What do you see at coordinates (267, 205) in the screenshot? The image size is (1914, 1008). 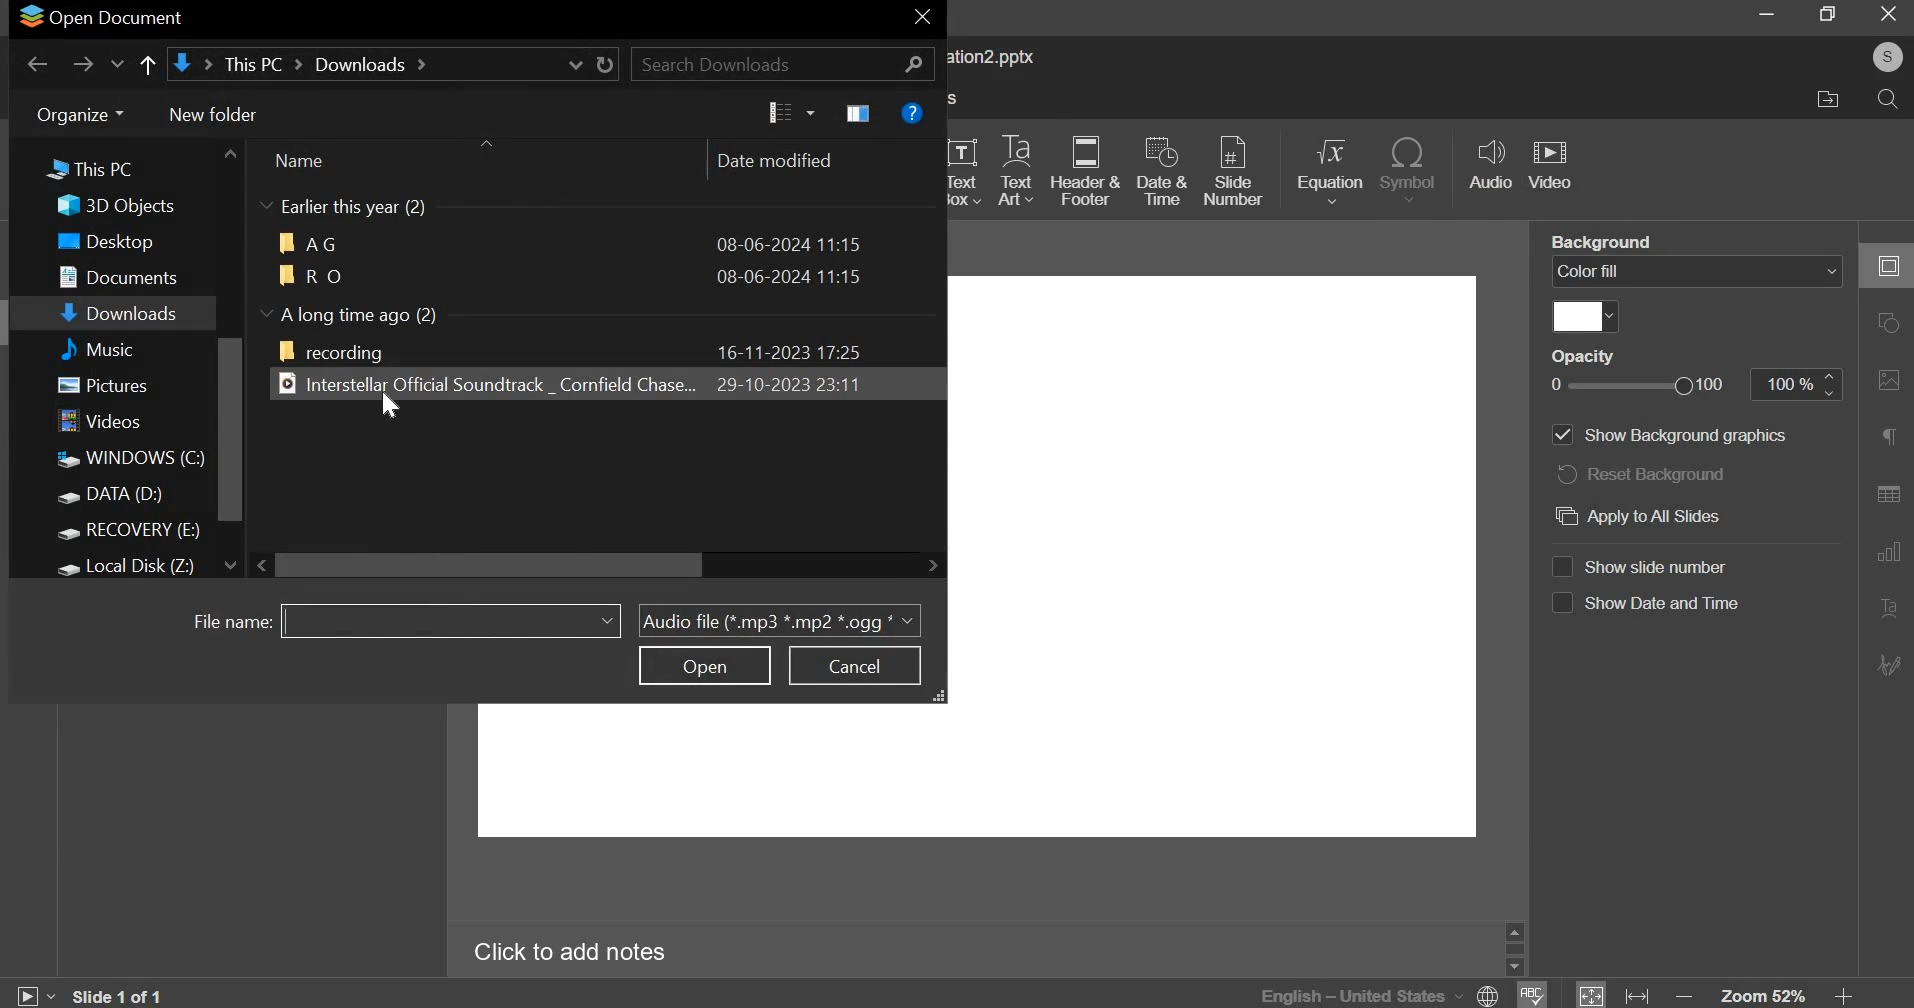 I see `show/hide` at bounding box center [267, 205].